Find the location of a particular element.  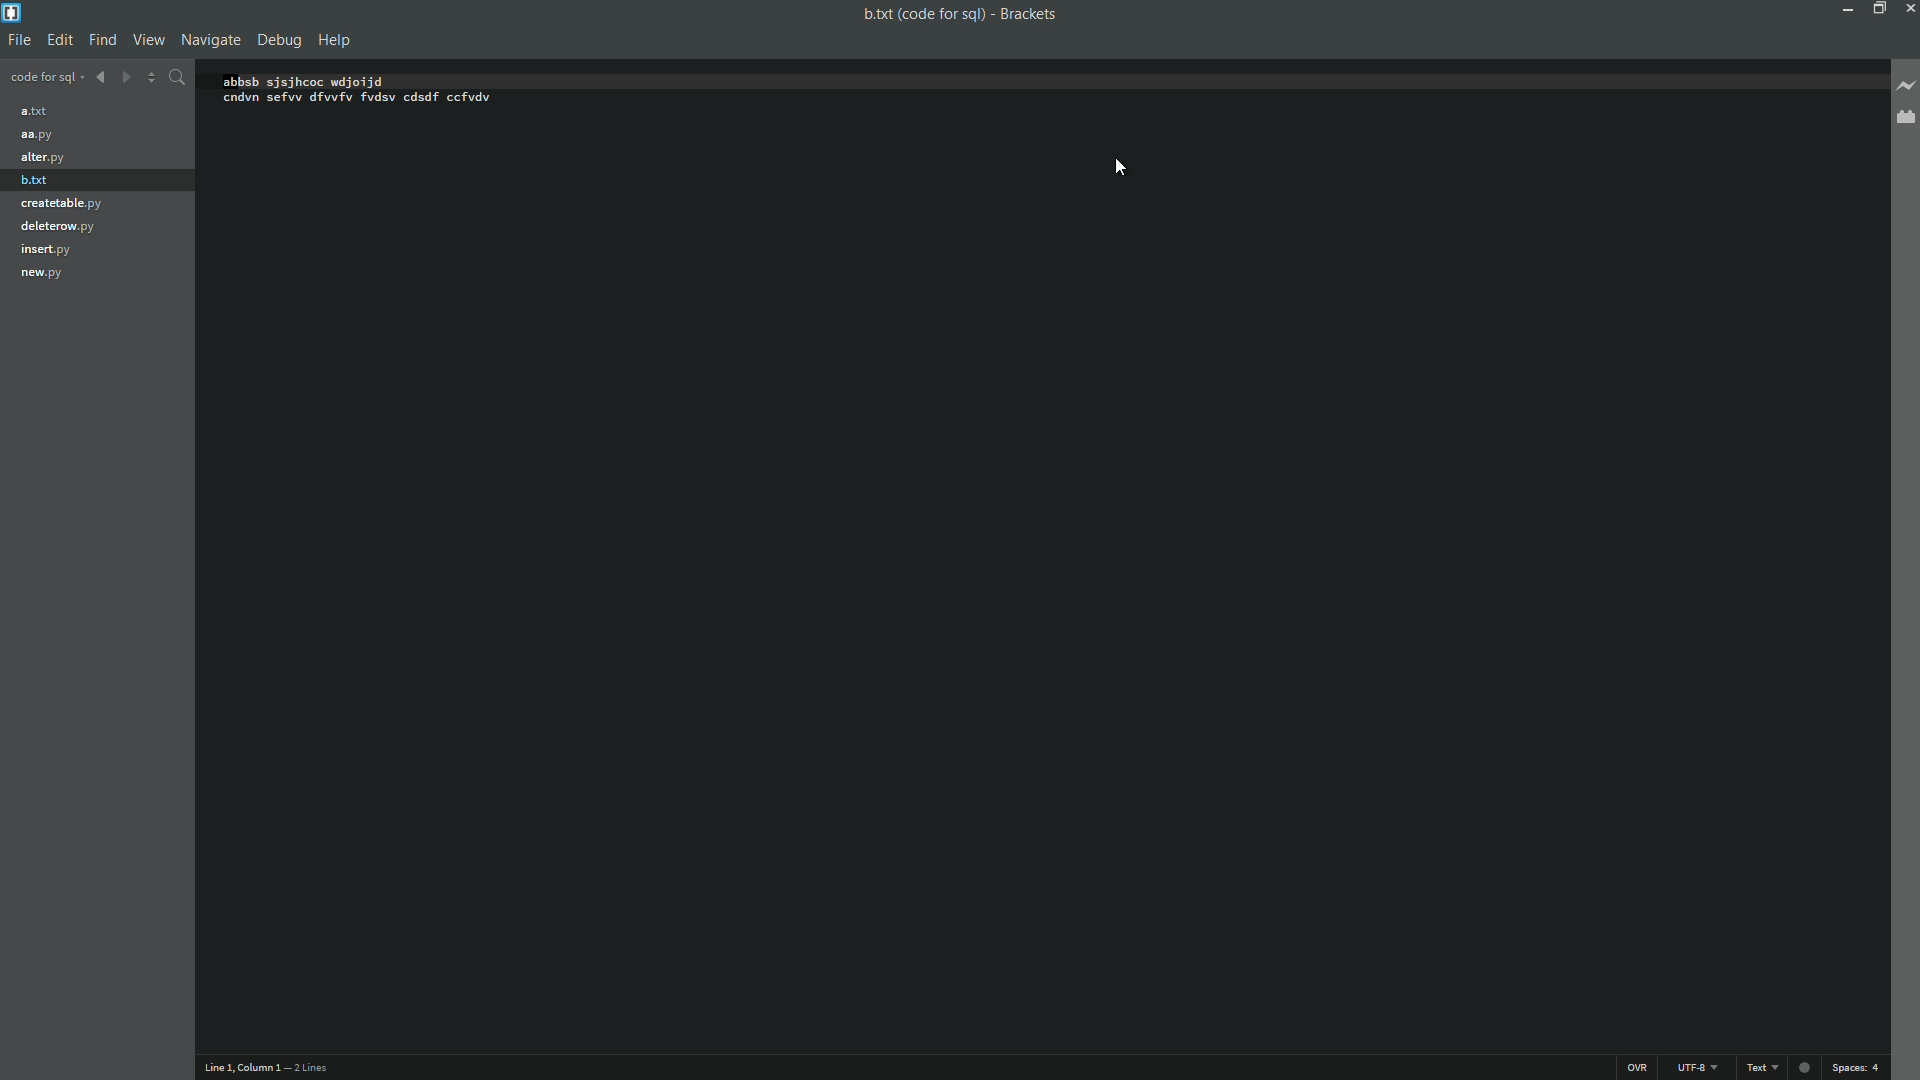

alter.py is located at coordinates (43, 158).